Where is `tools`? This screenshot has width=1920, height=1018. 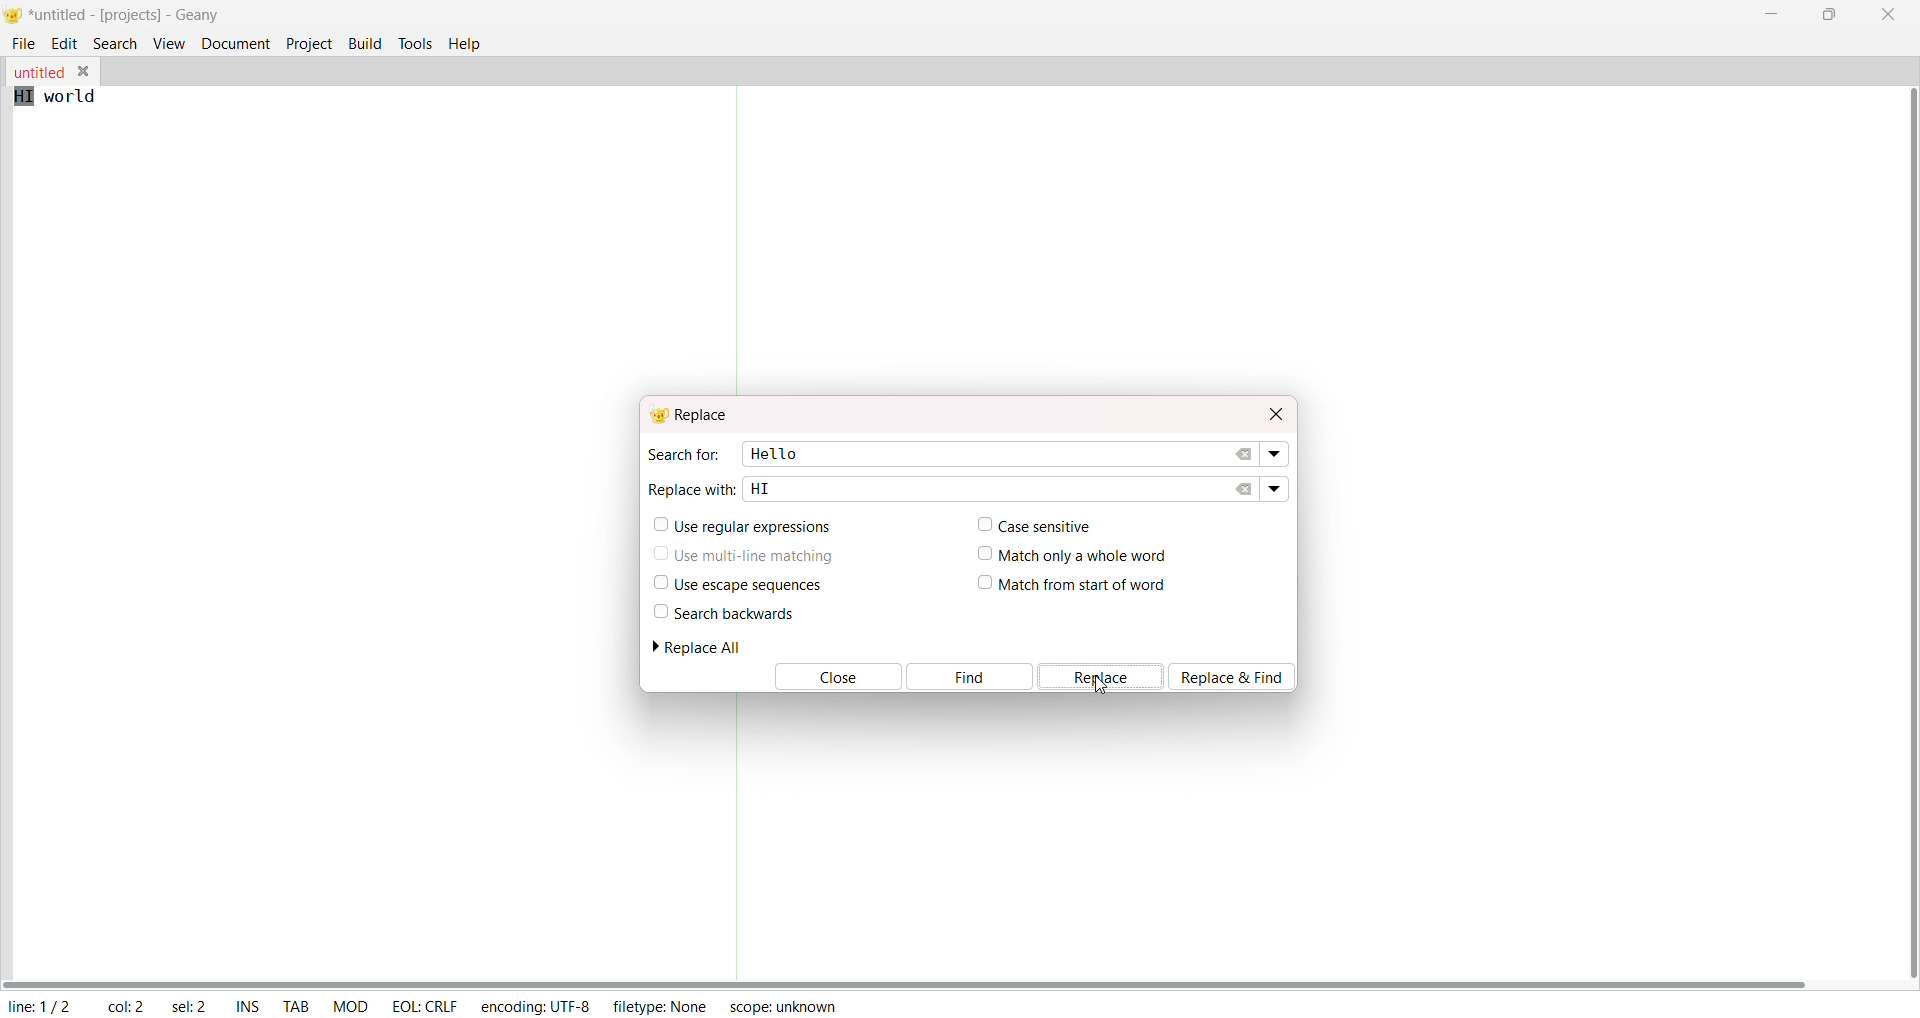
tools is located at coordinates (416, 42).